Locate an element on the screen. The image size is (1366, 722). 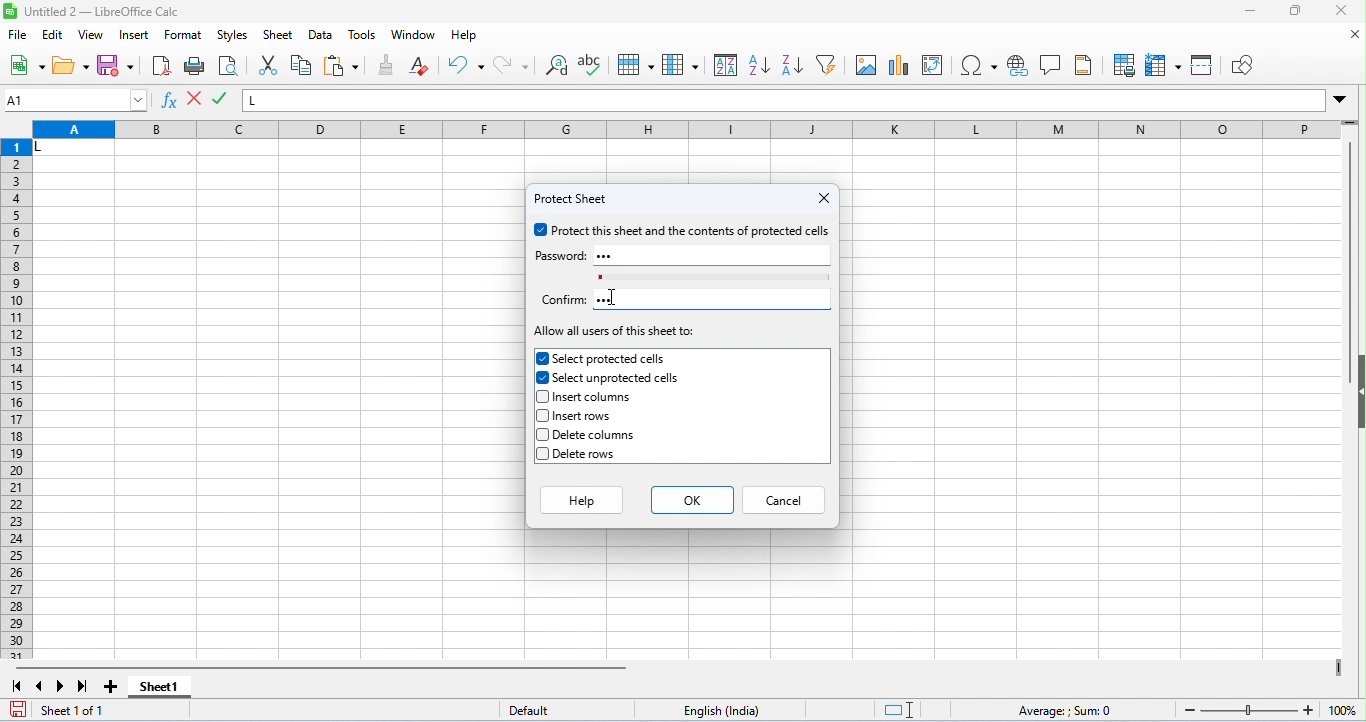
vertical scroll bar is located at coordinates (1351, 264).